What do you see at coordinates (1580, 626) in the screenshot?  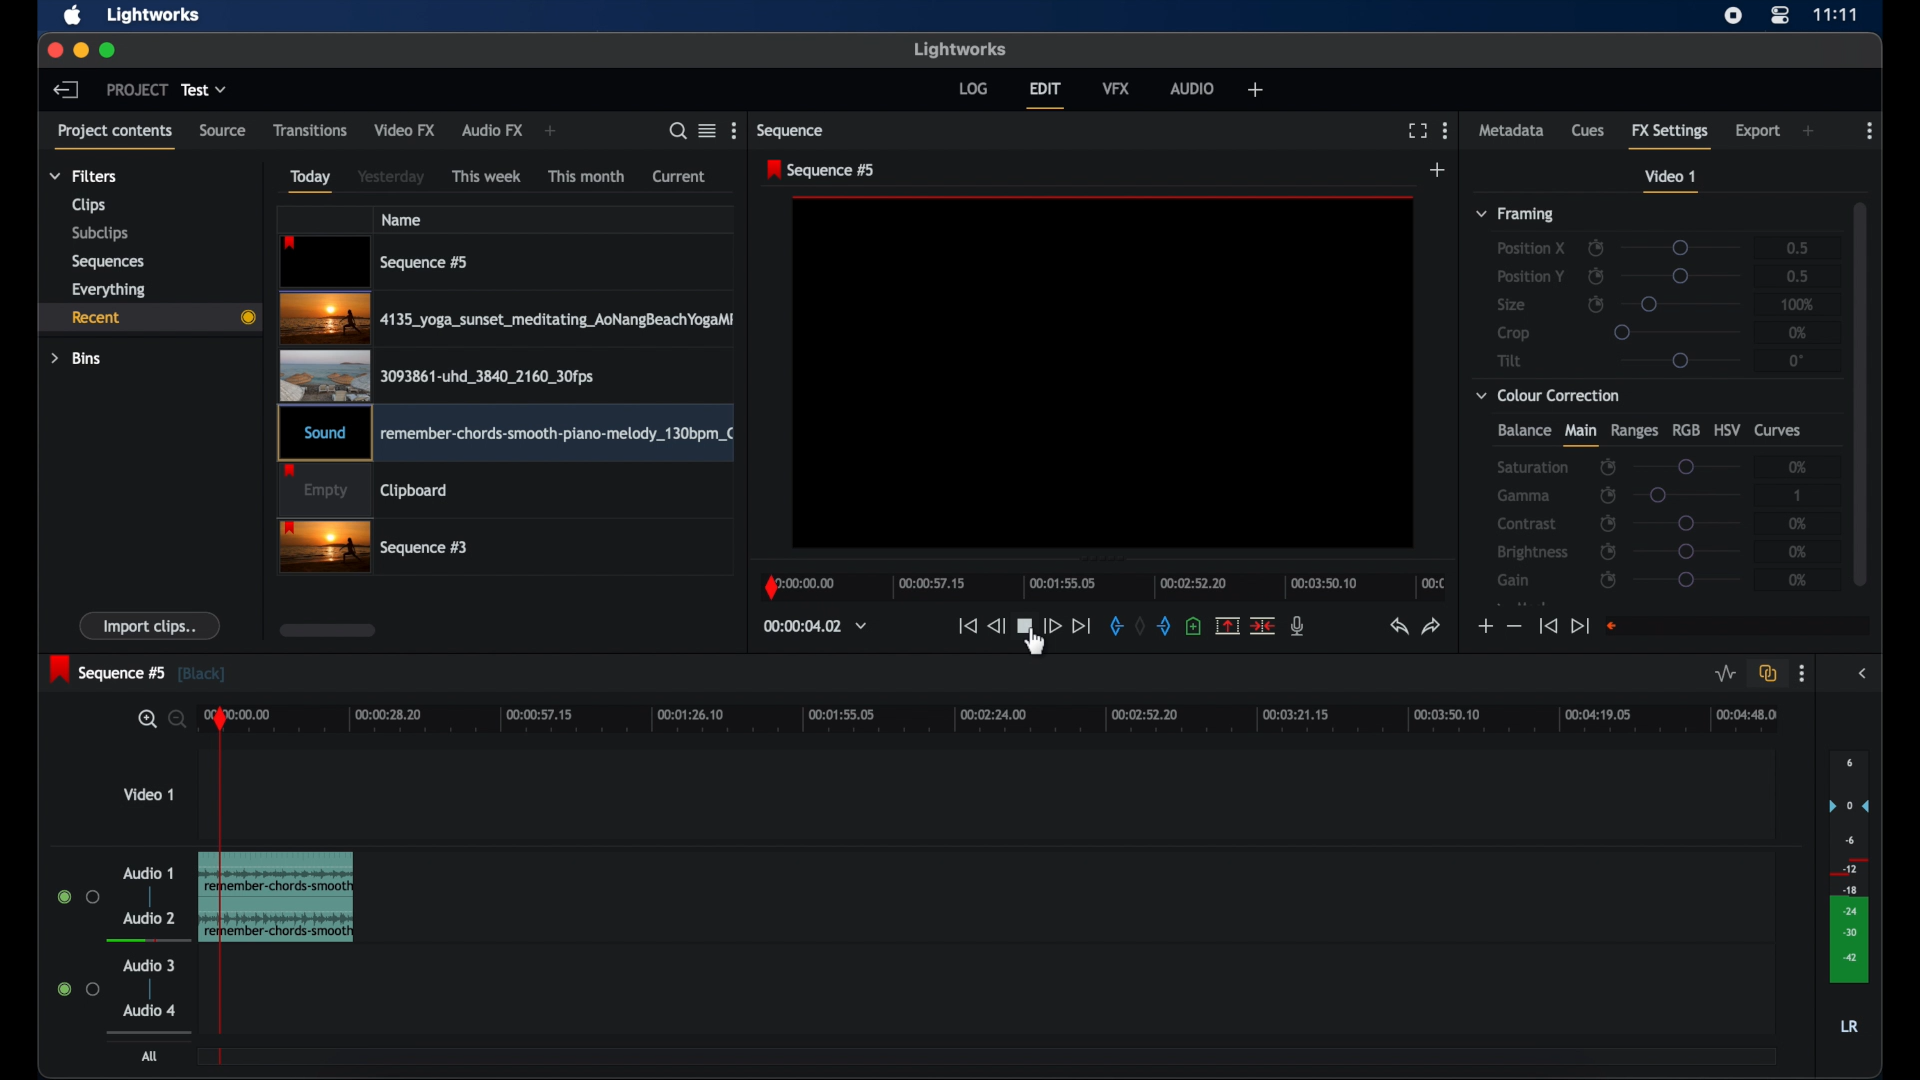 I see `jump to end` at bounding box center [1580, 626].